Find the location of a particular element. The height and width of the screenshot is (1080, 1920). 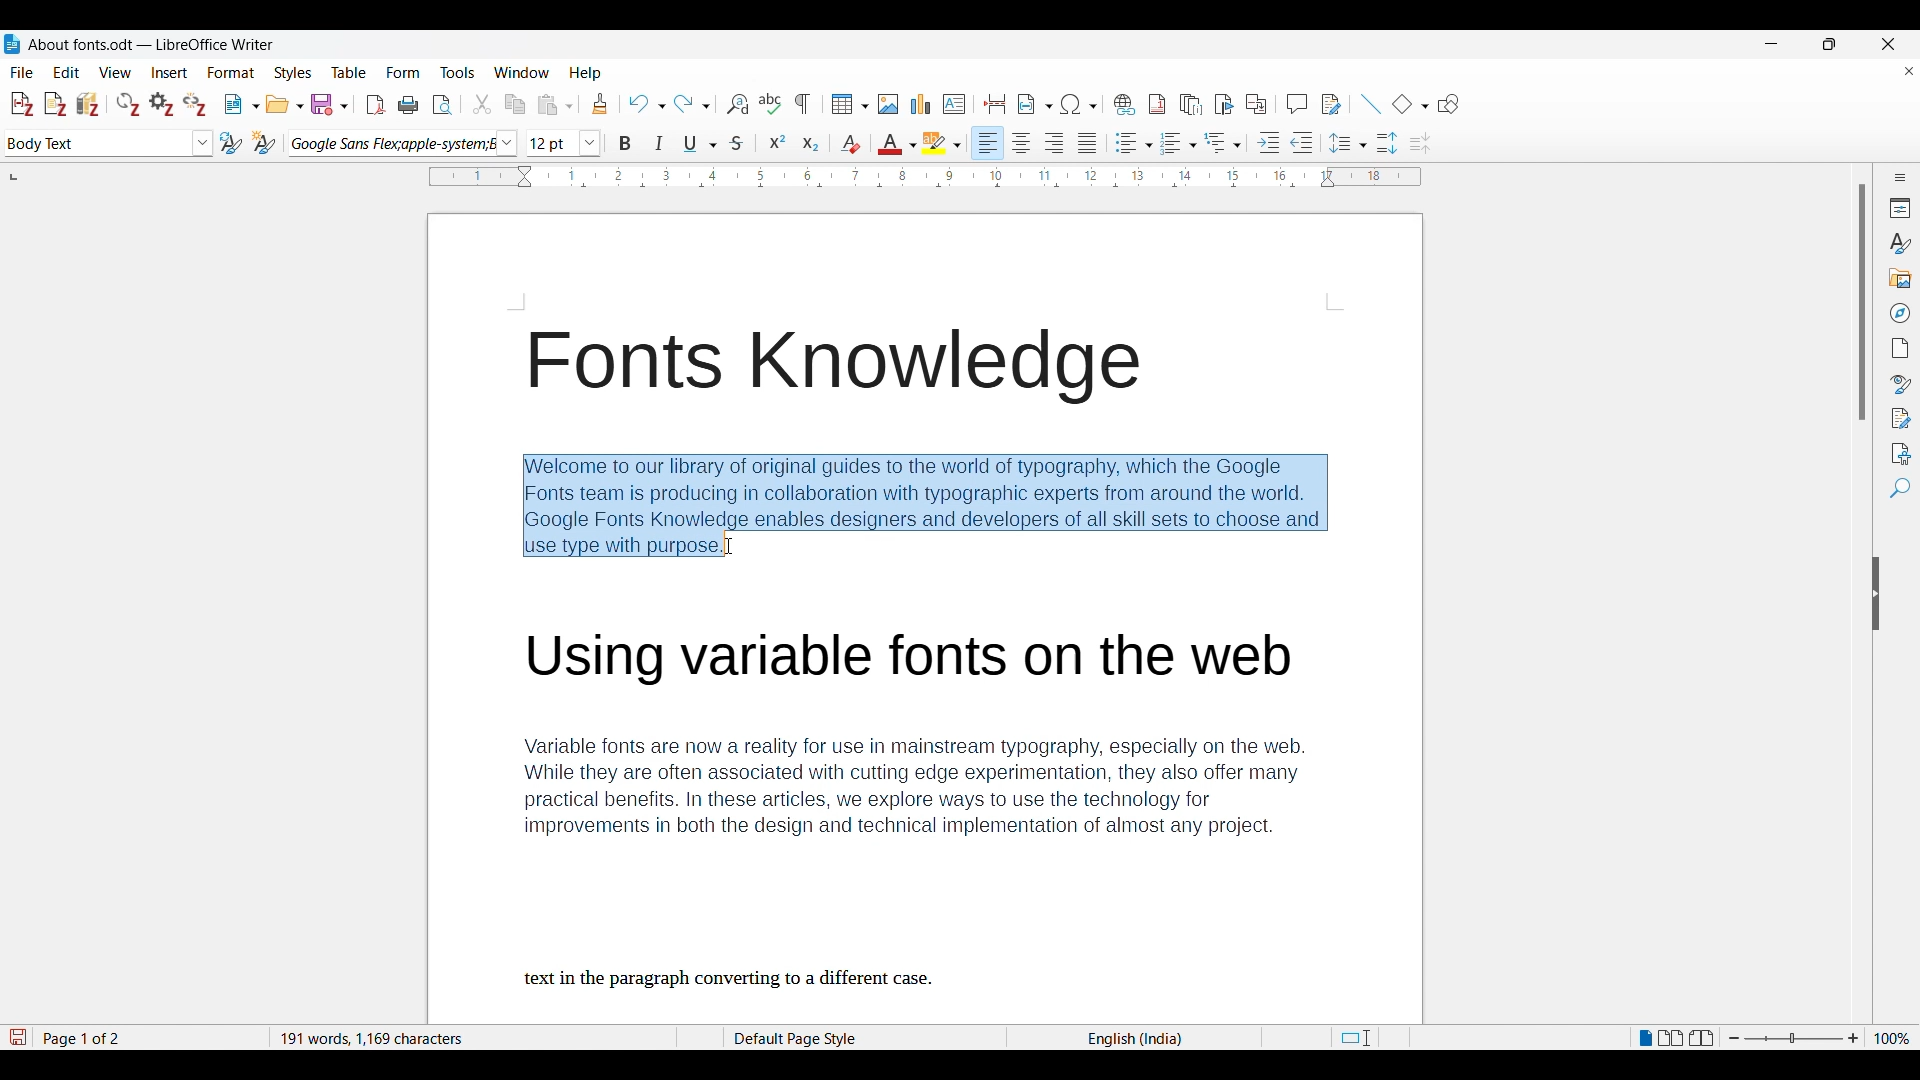

Insert line is located at coordinates (1370, 104).